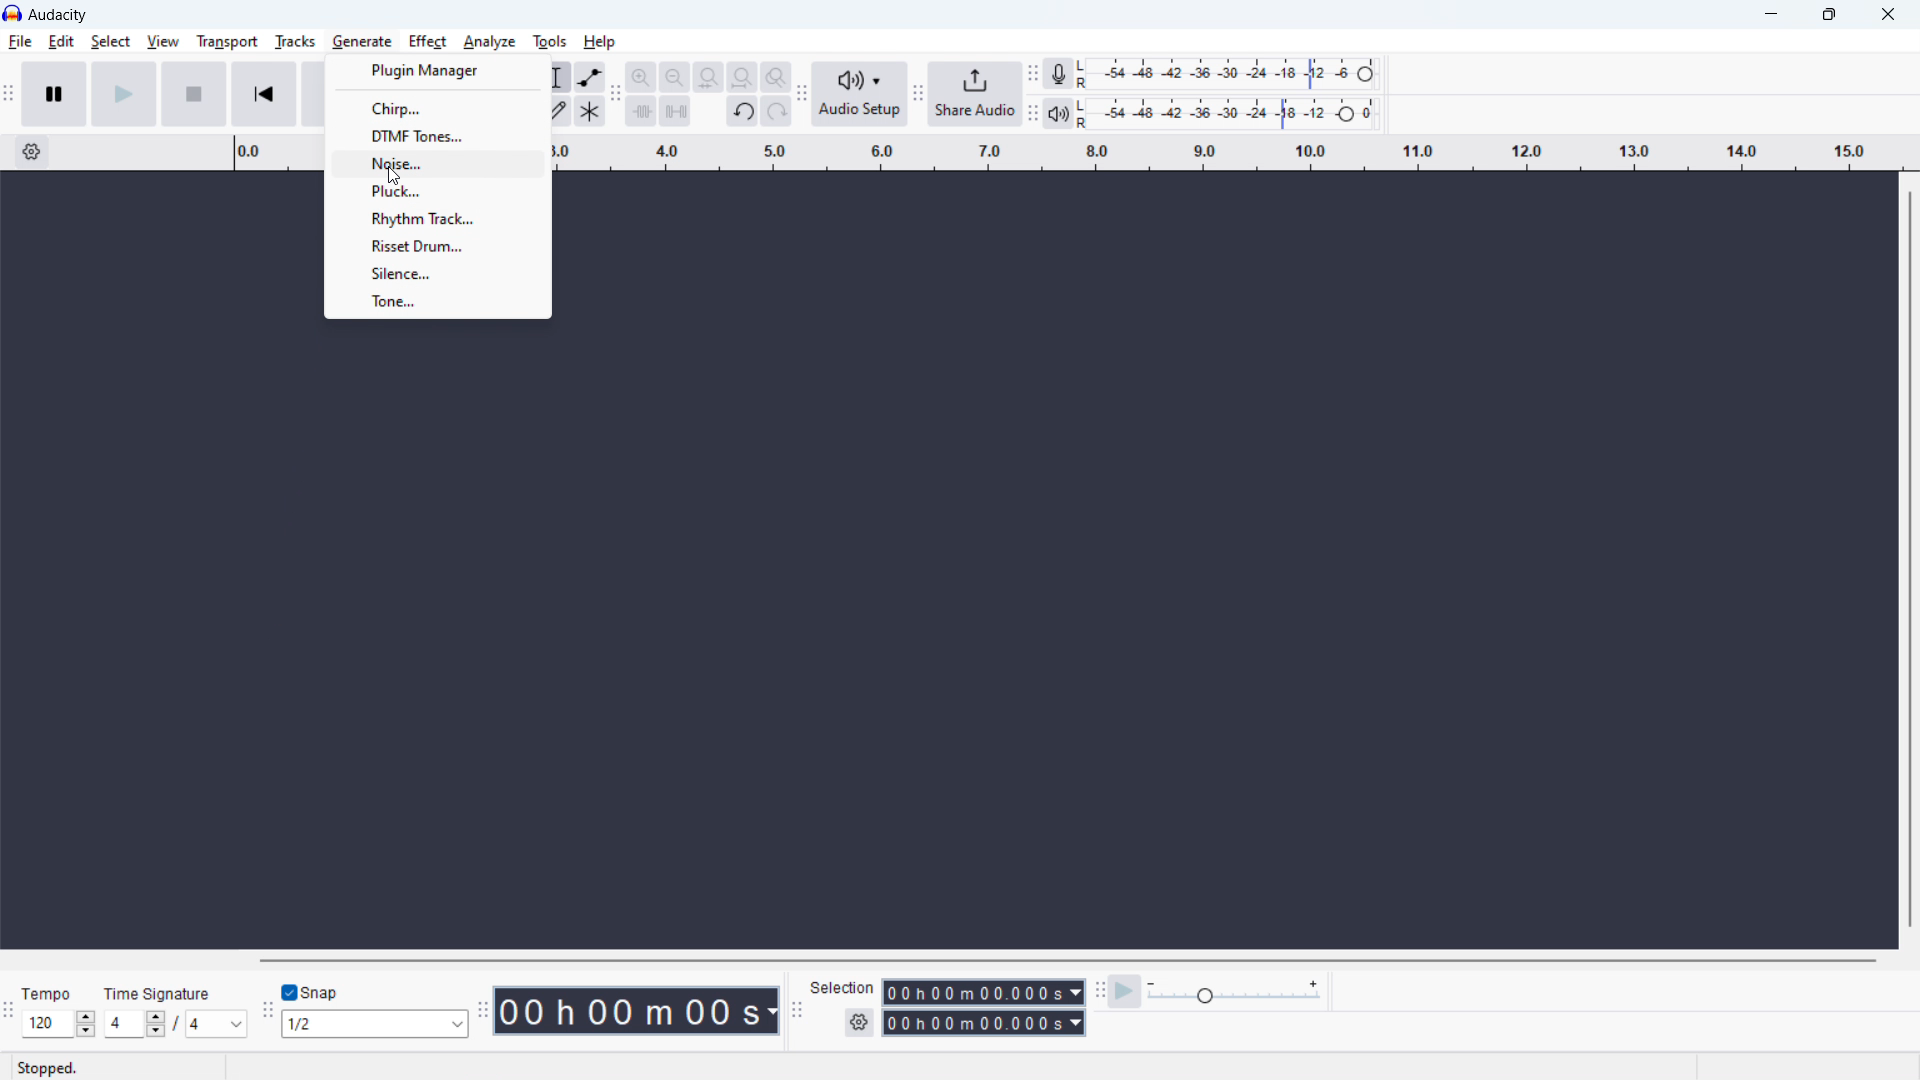  Describe the element at coordinates (642, 110) in the screenshot. I see `trim audio outside selction` at that location.